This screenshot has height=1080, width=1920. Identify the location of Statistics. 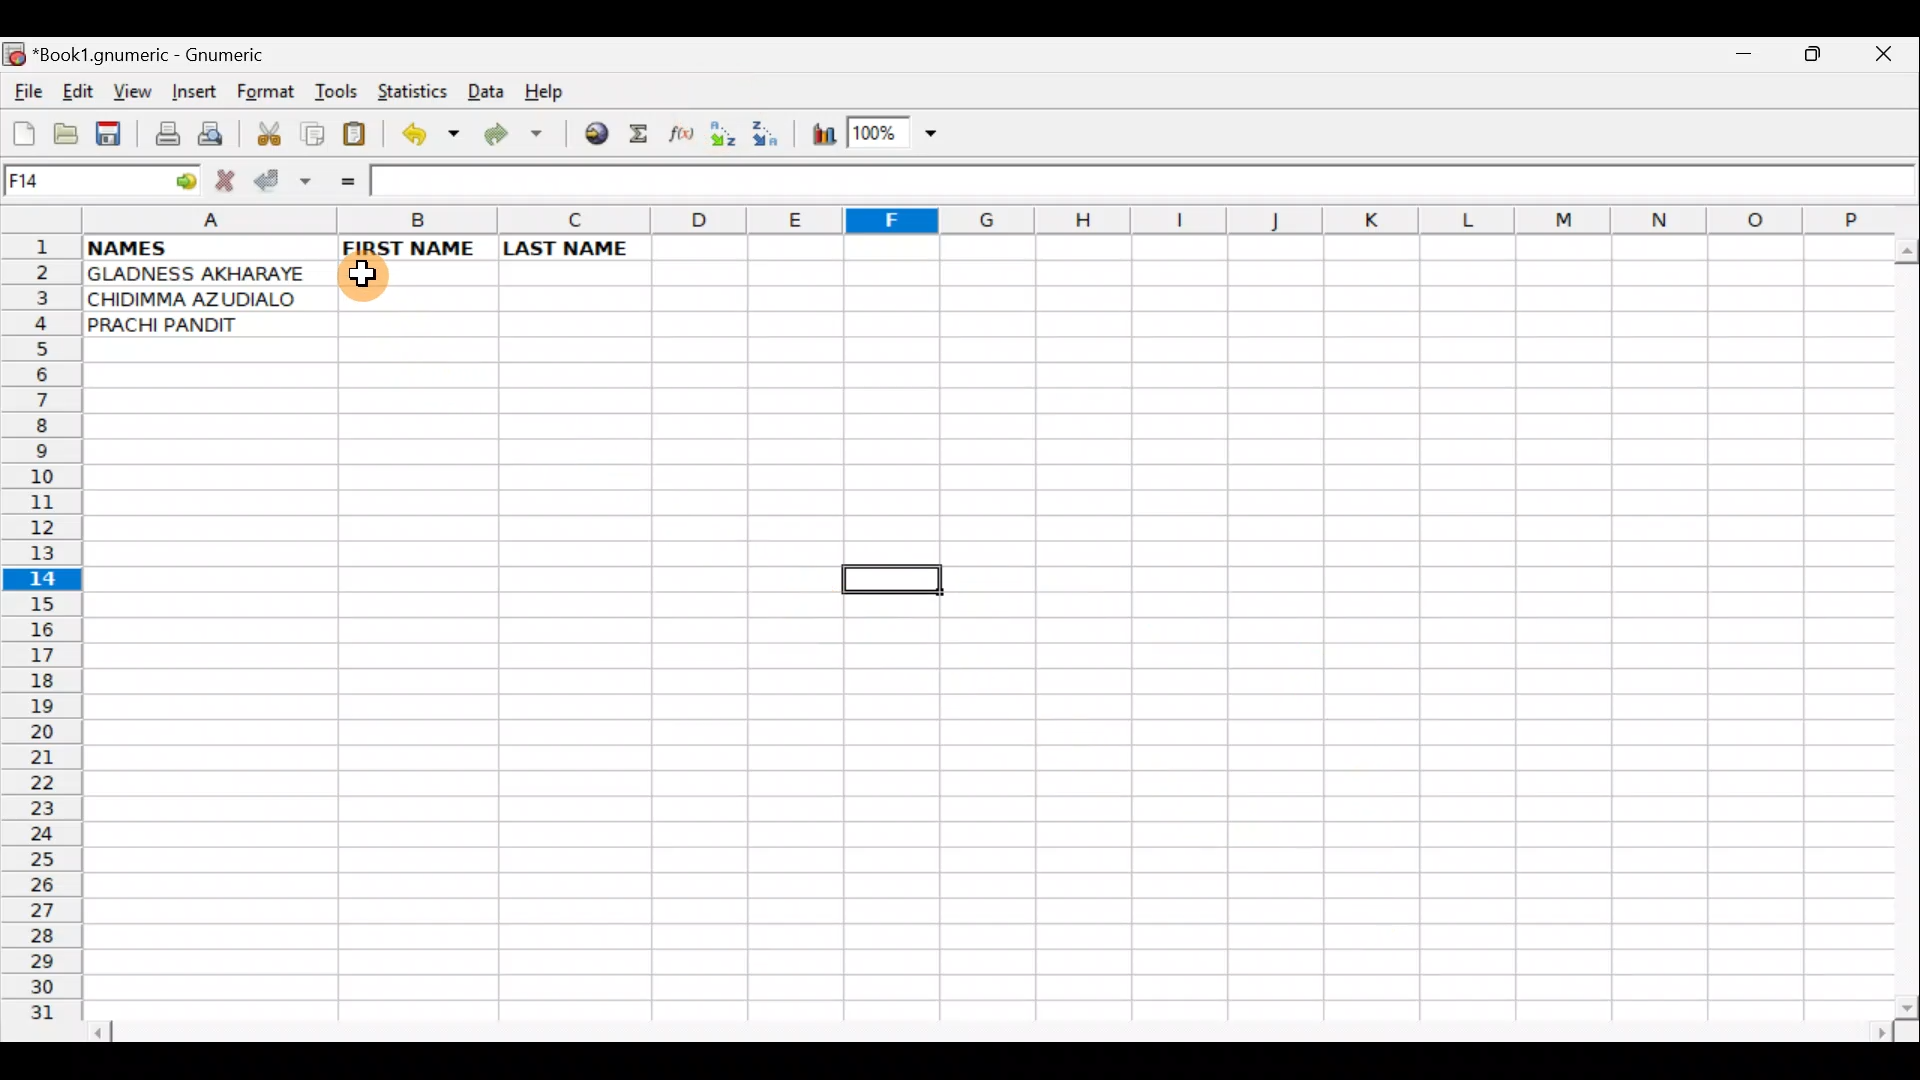
(415, 90).